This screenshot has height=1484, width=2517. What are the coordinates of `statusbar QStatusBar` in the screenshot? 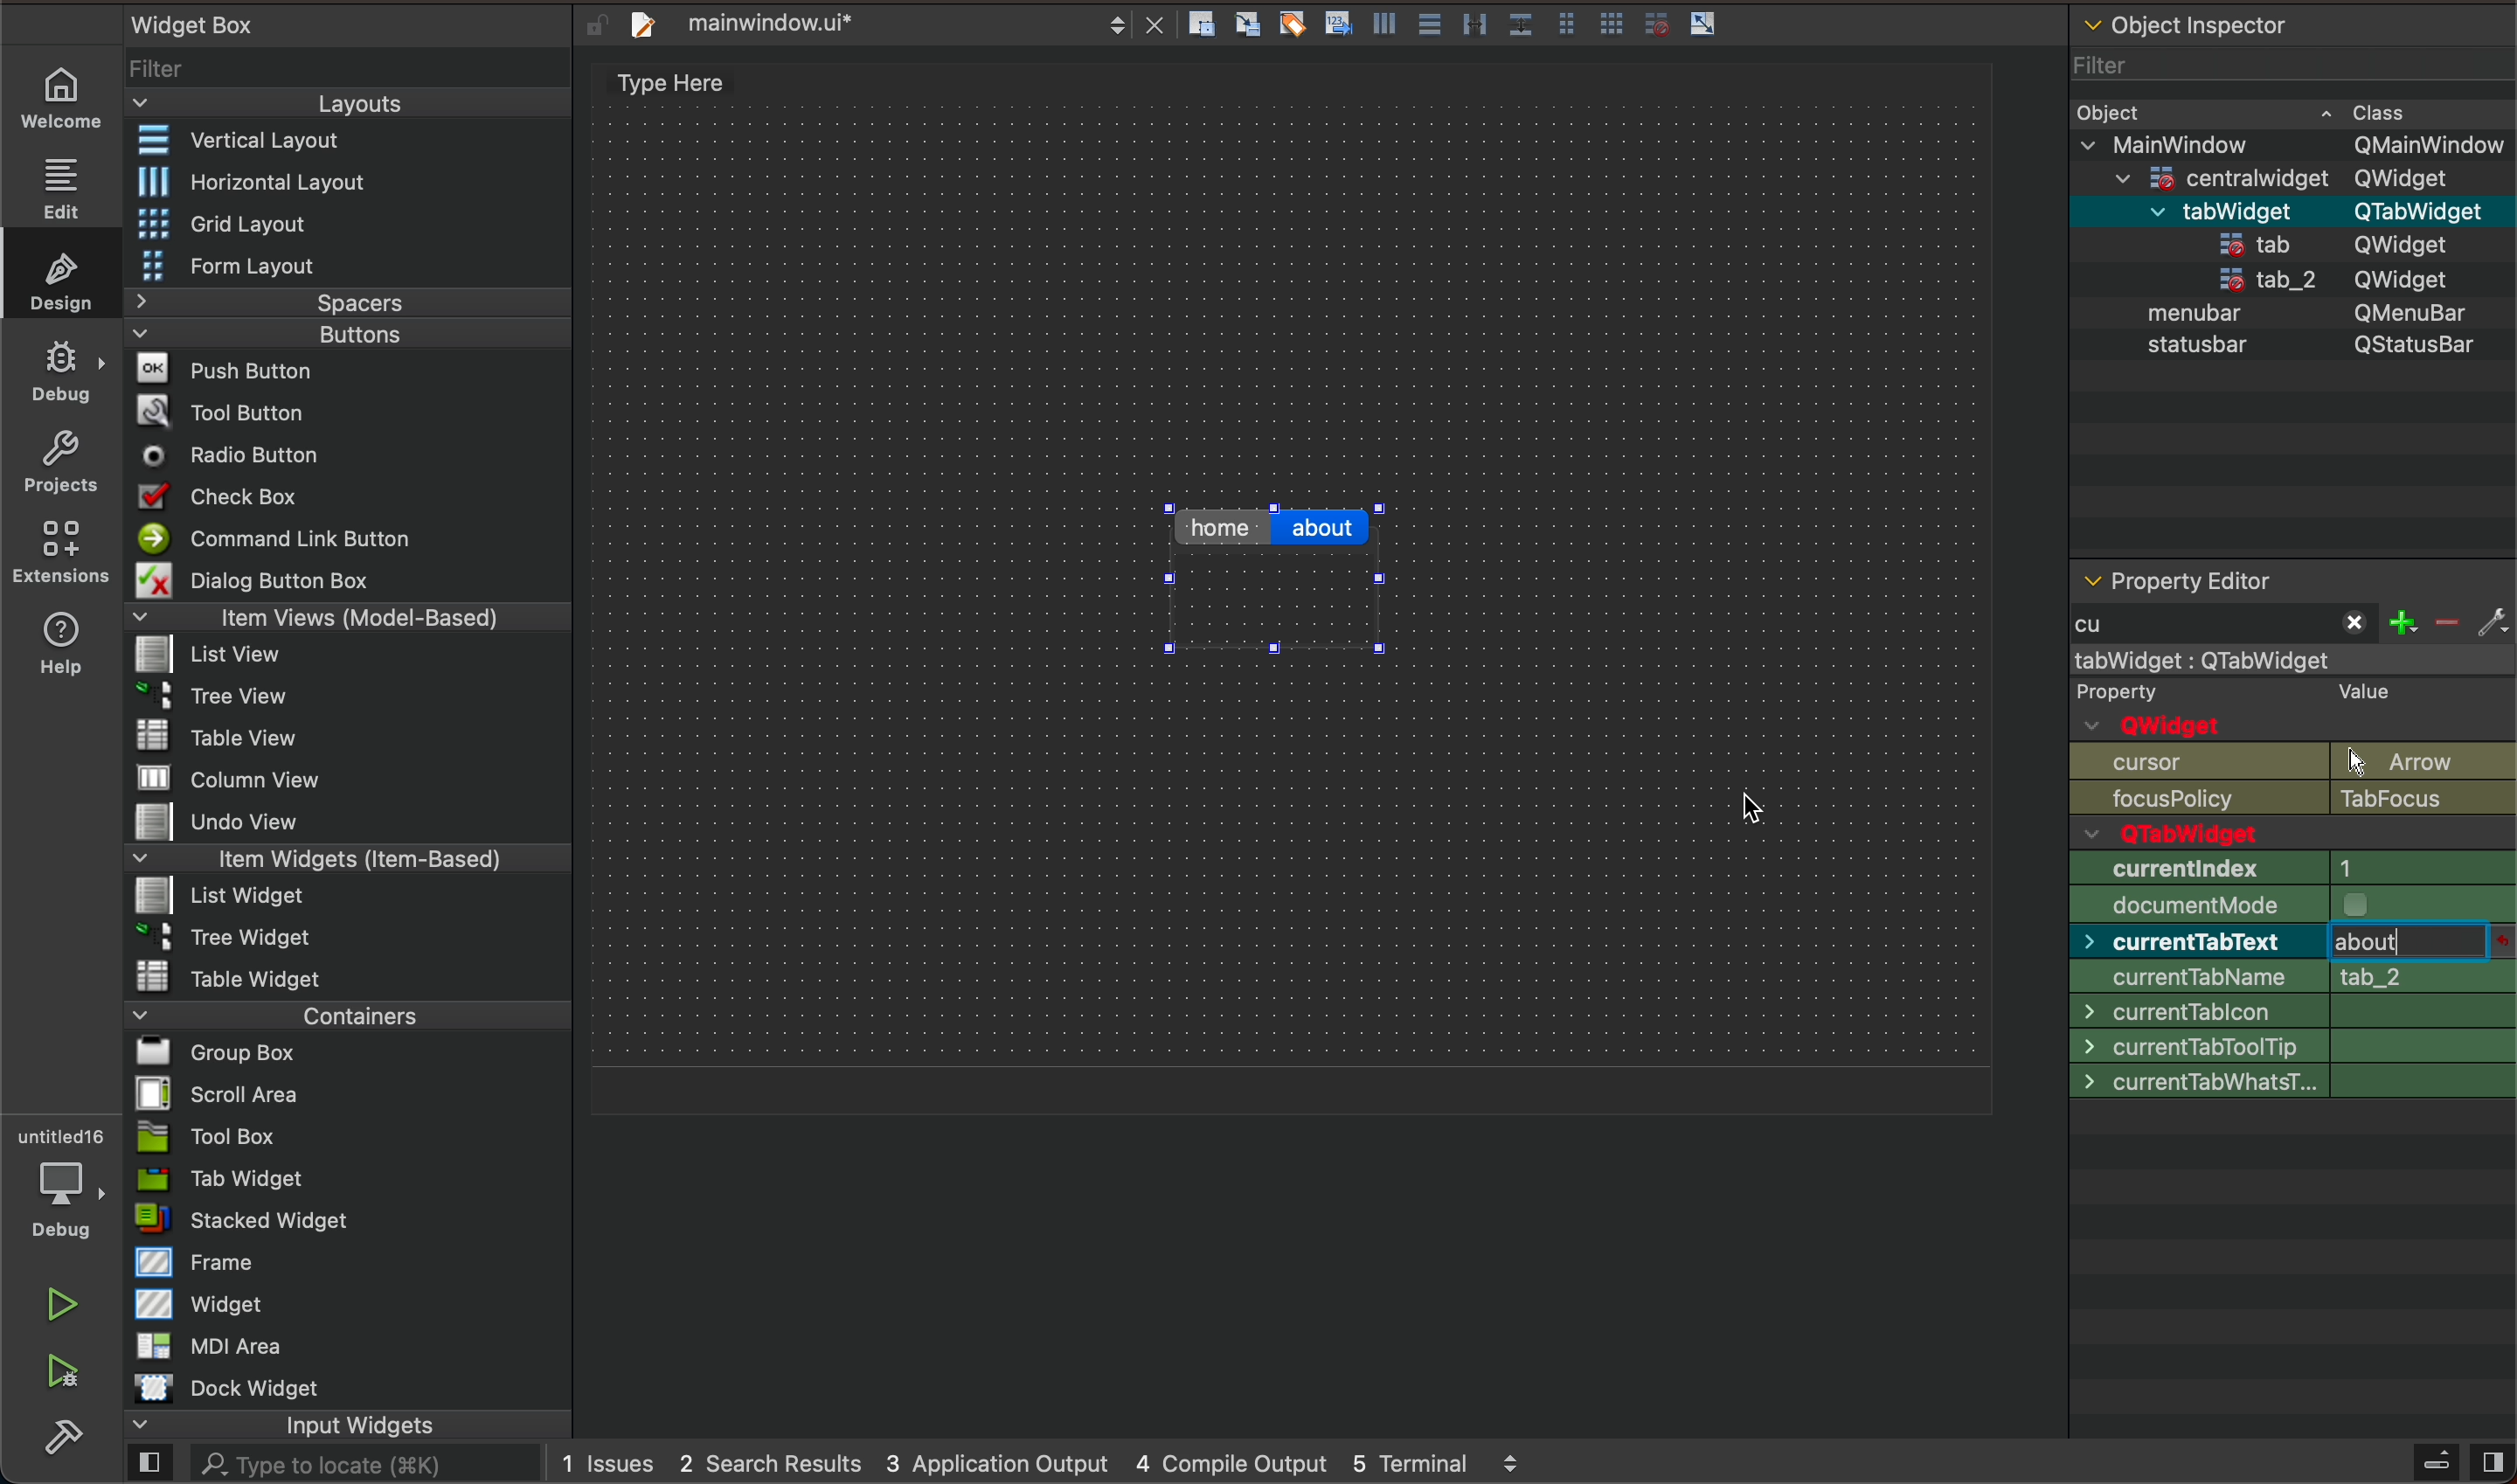 It's located at (2290, 243).